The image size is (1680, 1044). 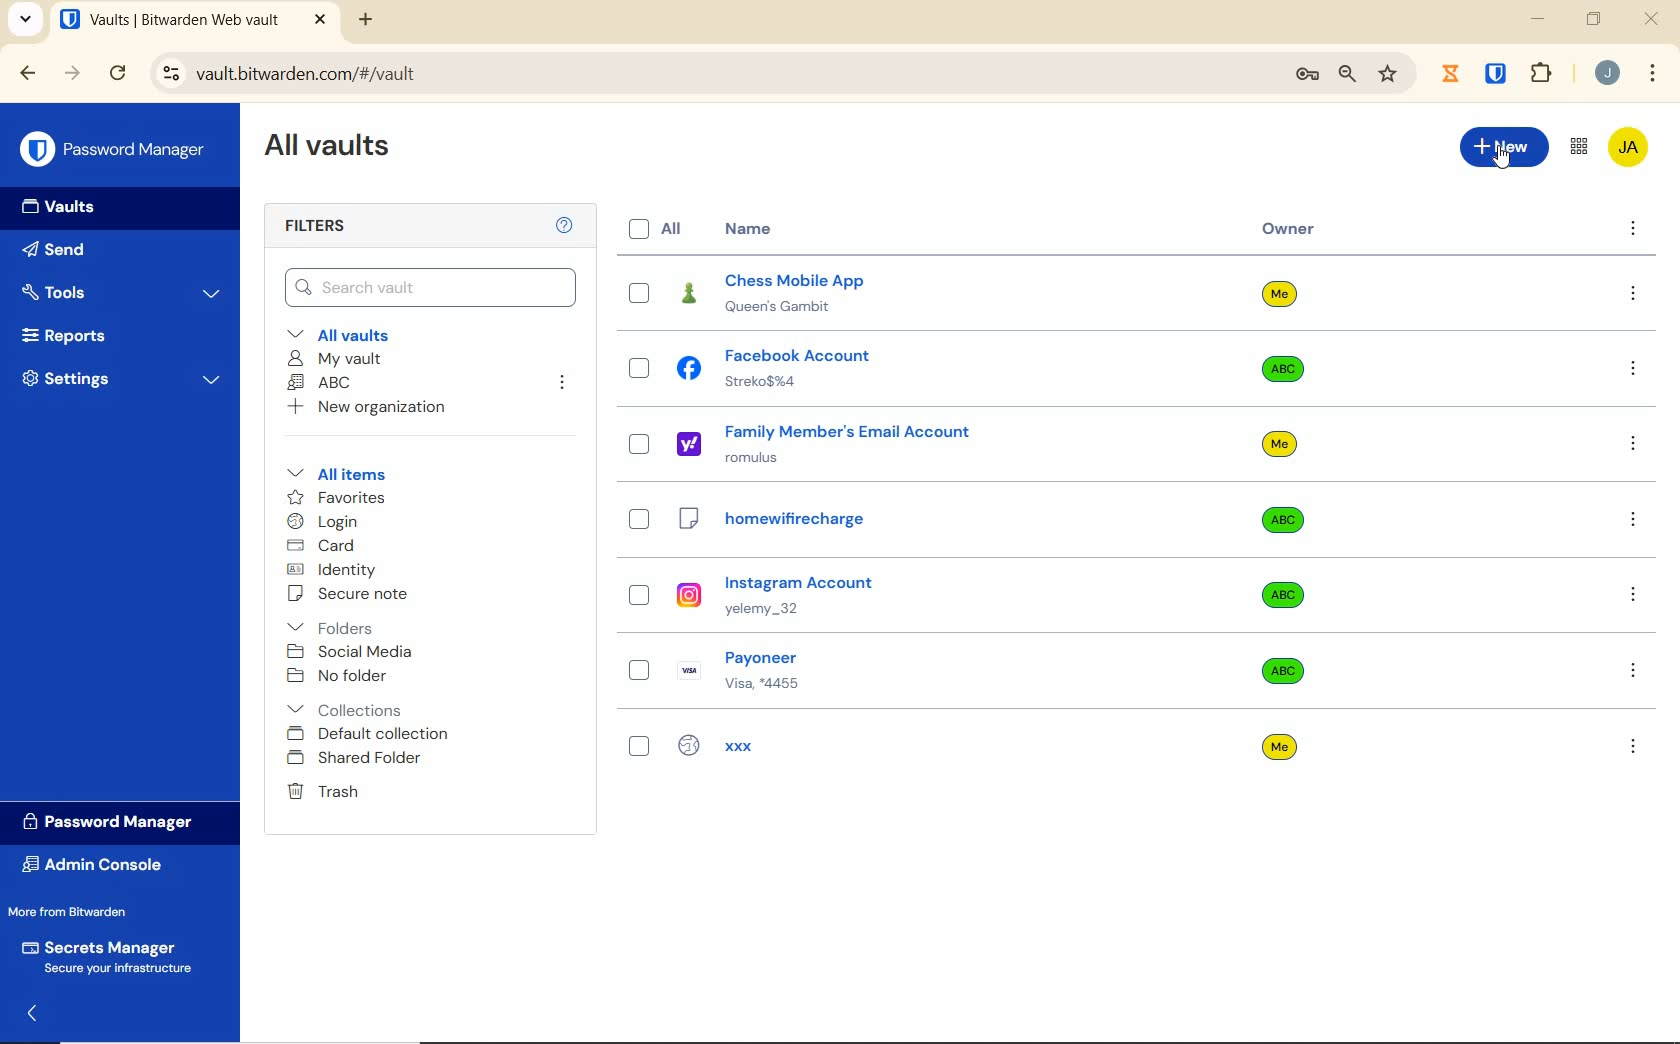 I want to click on No folder, so click(x=341, y=676).